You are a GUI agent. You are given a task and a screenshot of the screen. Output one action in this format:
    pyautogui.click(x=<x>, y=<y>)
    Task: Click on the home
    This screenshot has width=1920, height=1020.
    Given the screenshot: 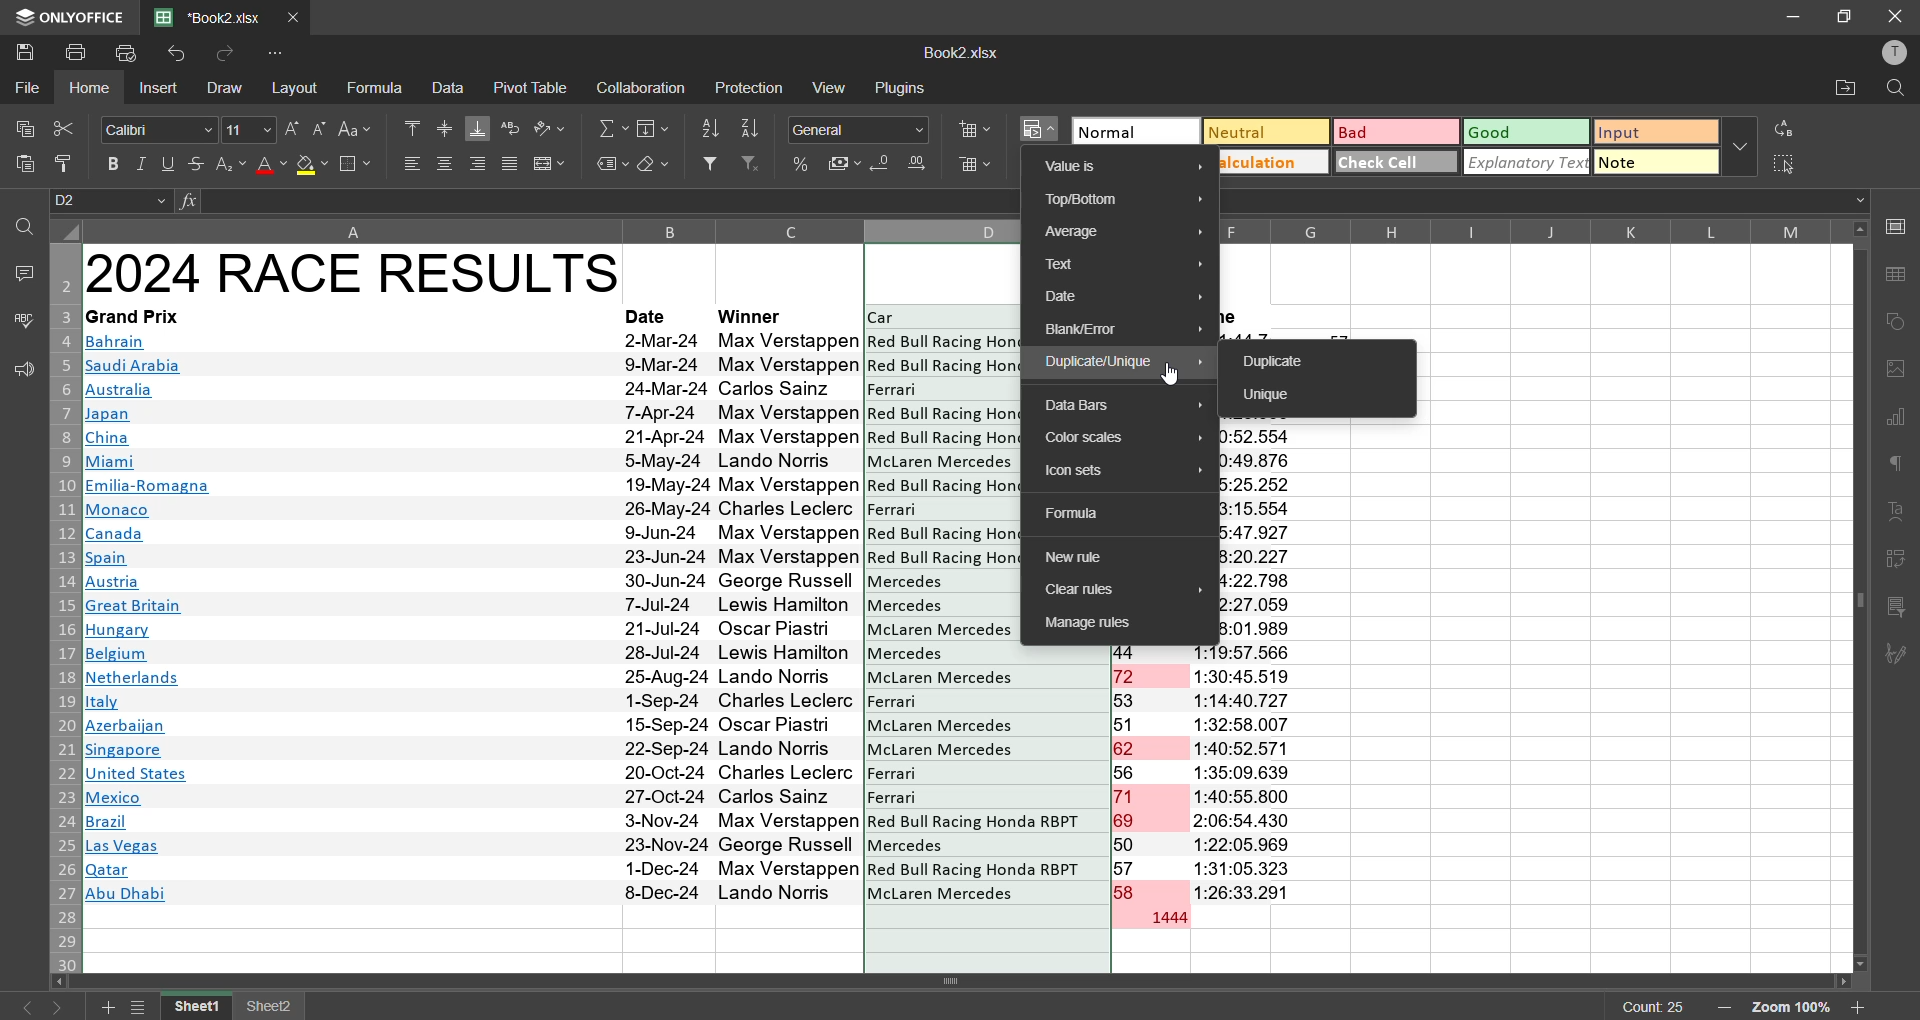 What is the action you would take?
    pyautogui.click(x=94, y=88)
    